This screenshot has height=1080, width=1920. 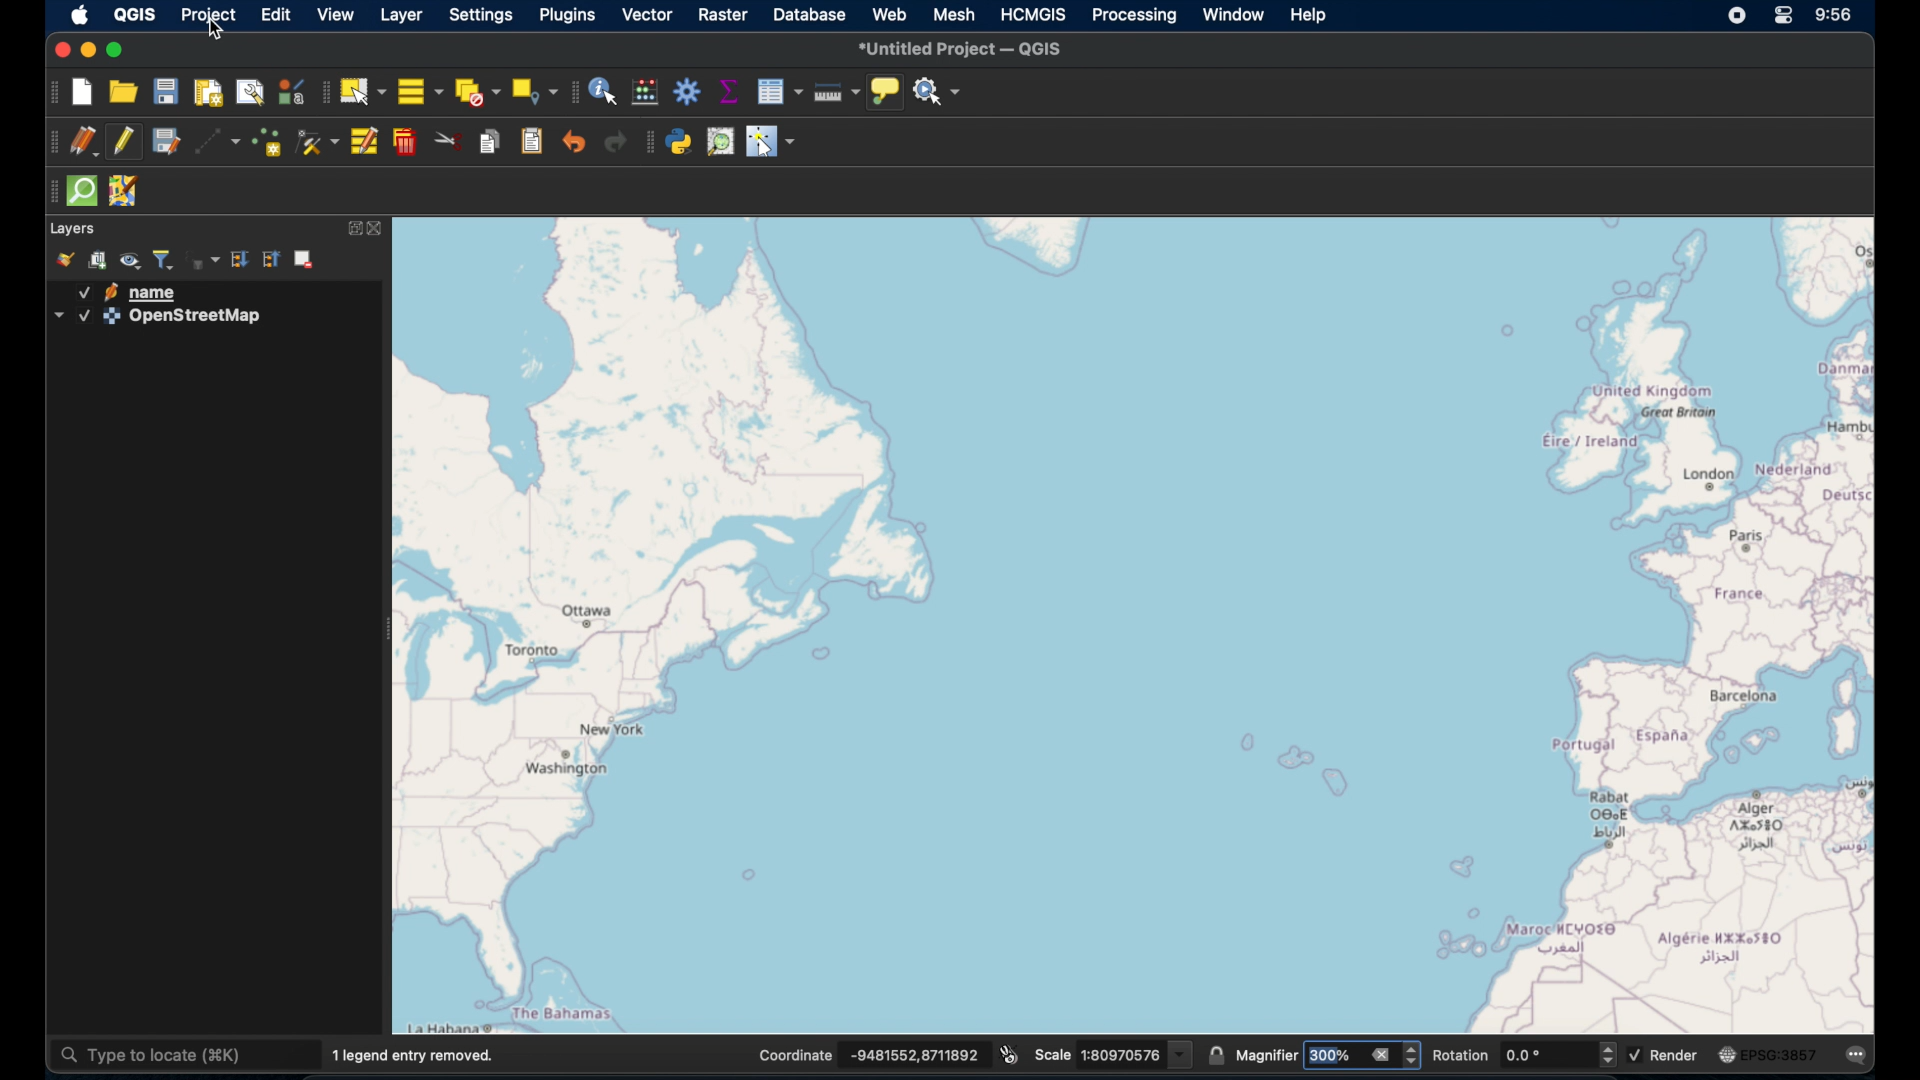 I want to click on digitizing toolbar, so click(x=51, y=145).